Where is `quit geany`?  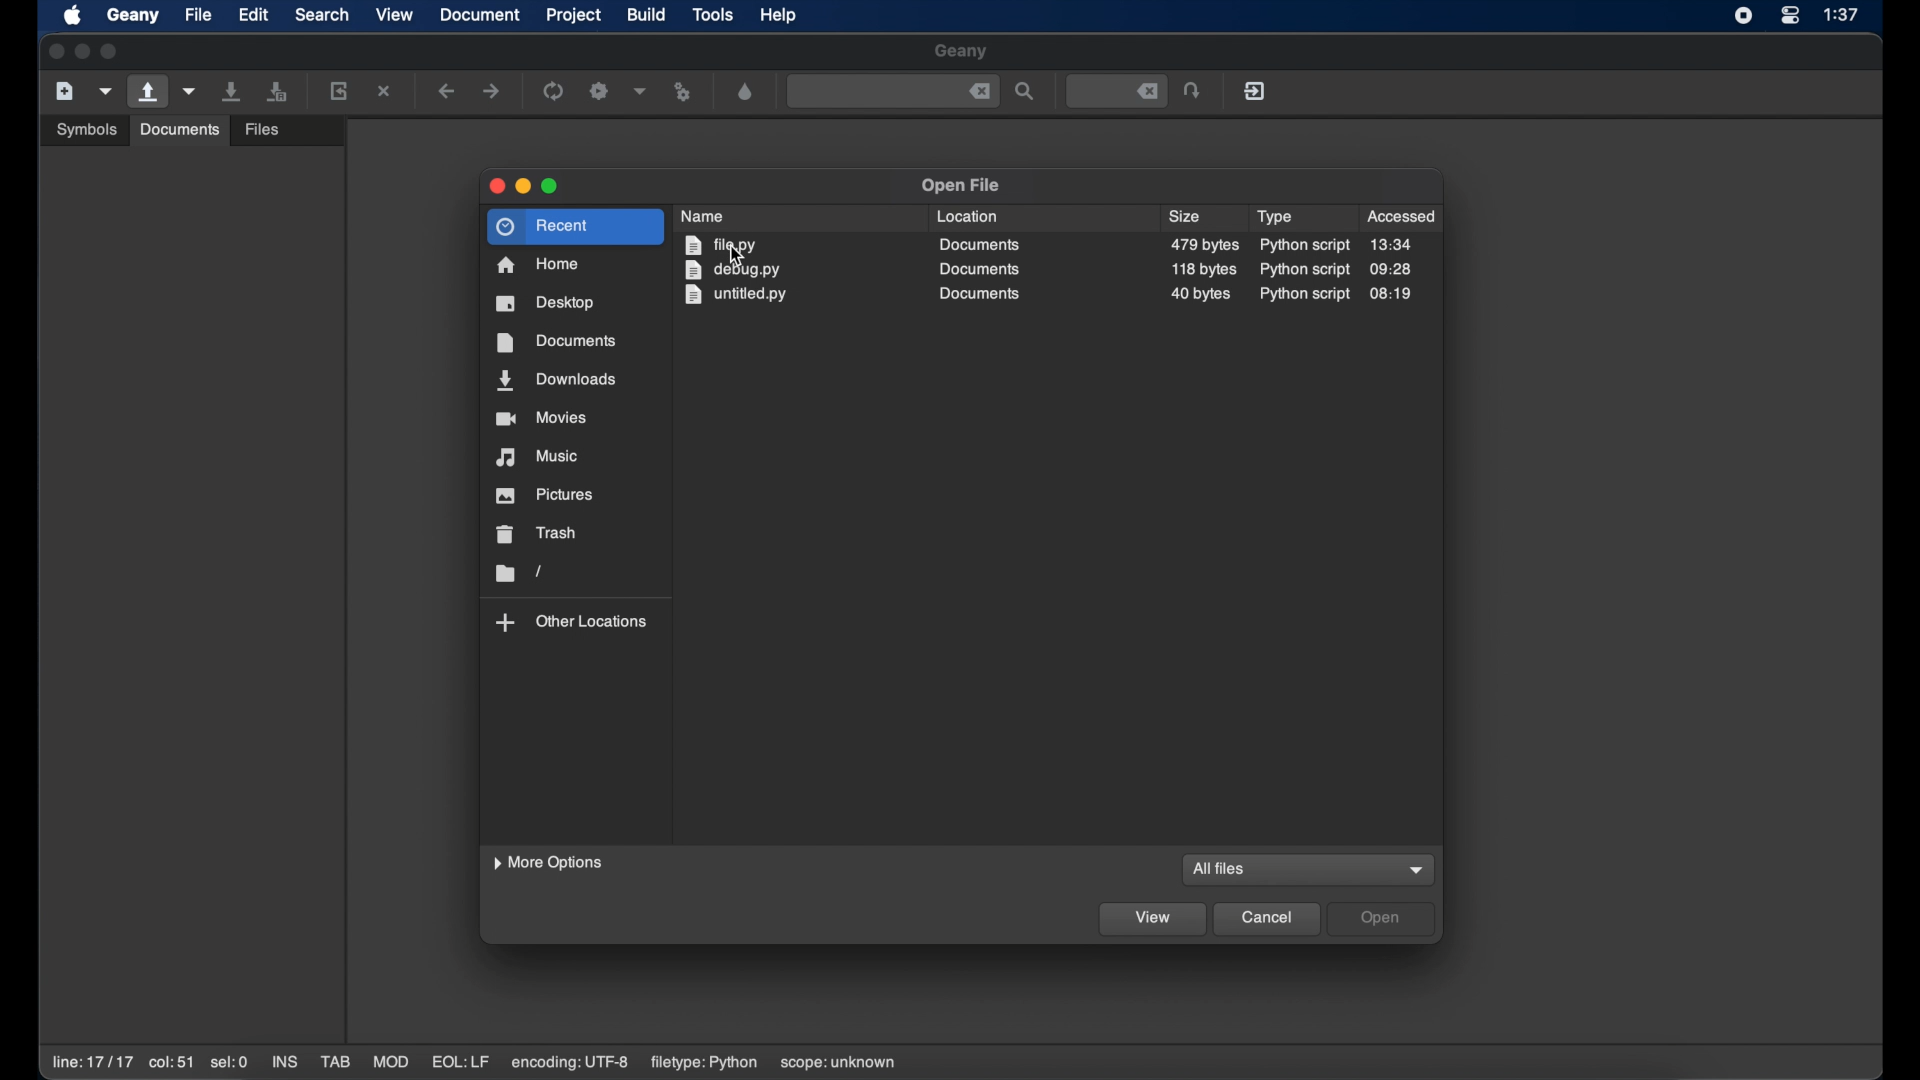
quit geany is located at coordinates (1254, 90).